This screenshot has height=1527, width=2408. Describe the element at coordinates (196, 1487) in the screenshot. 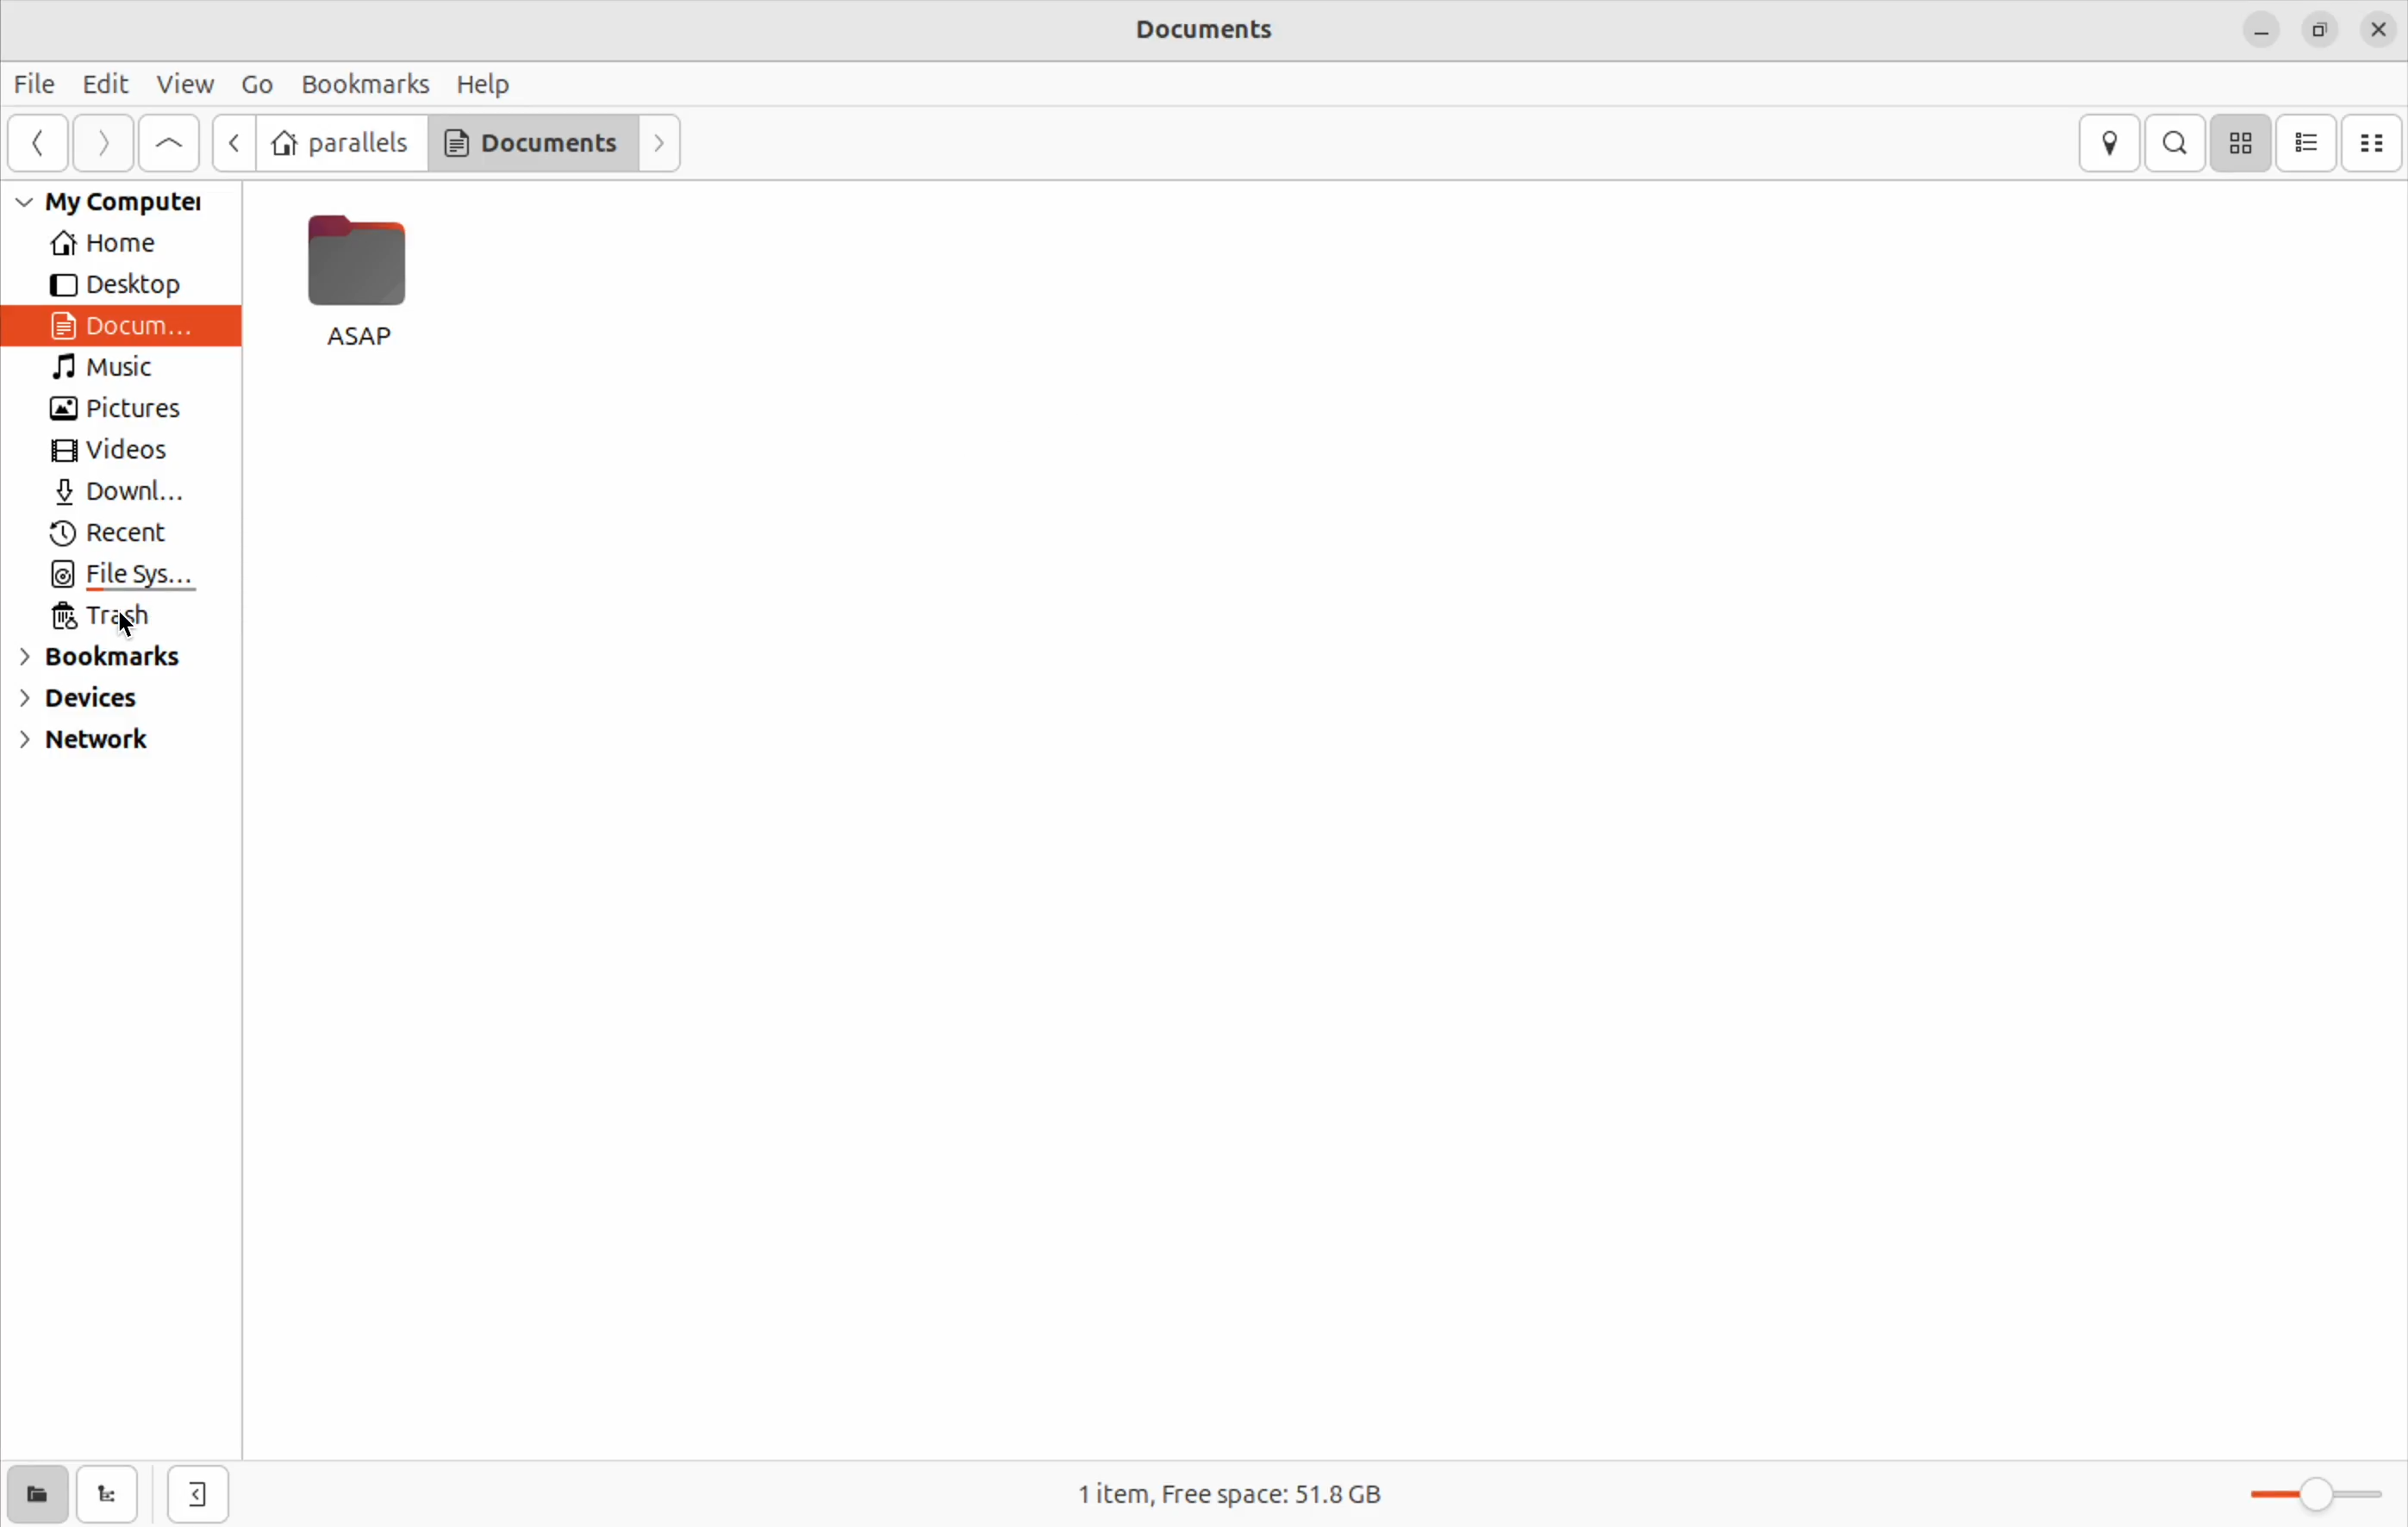

I see `close sidebar` at that location.